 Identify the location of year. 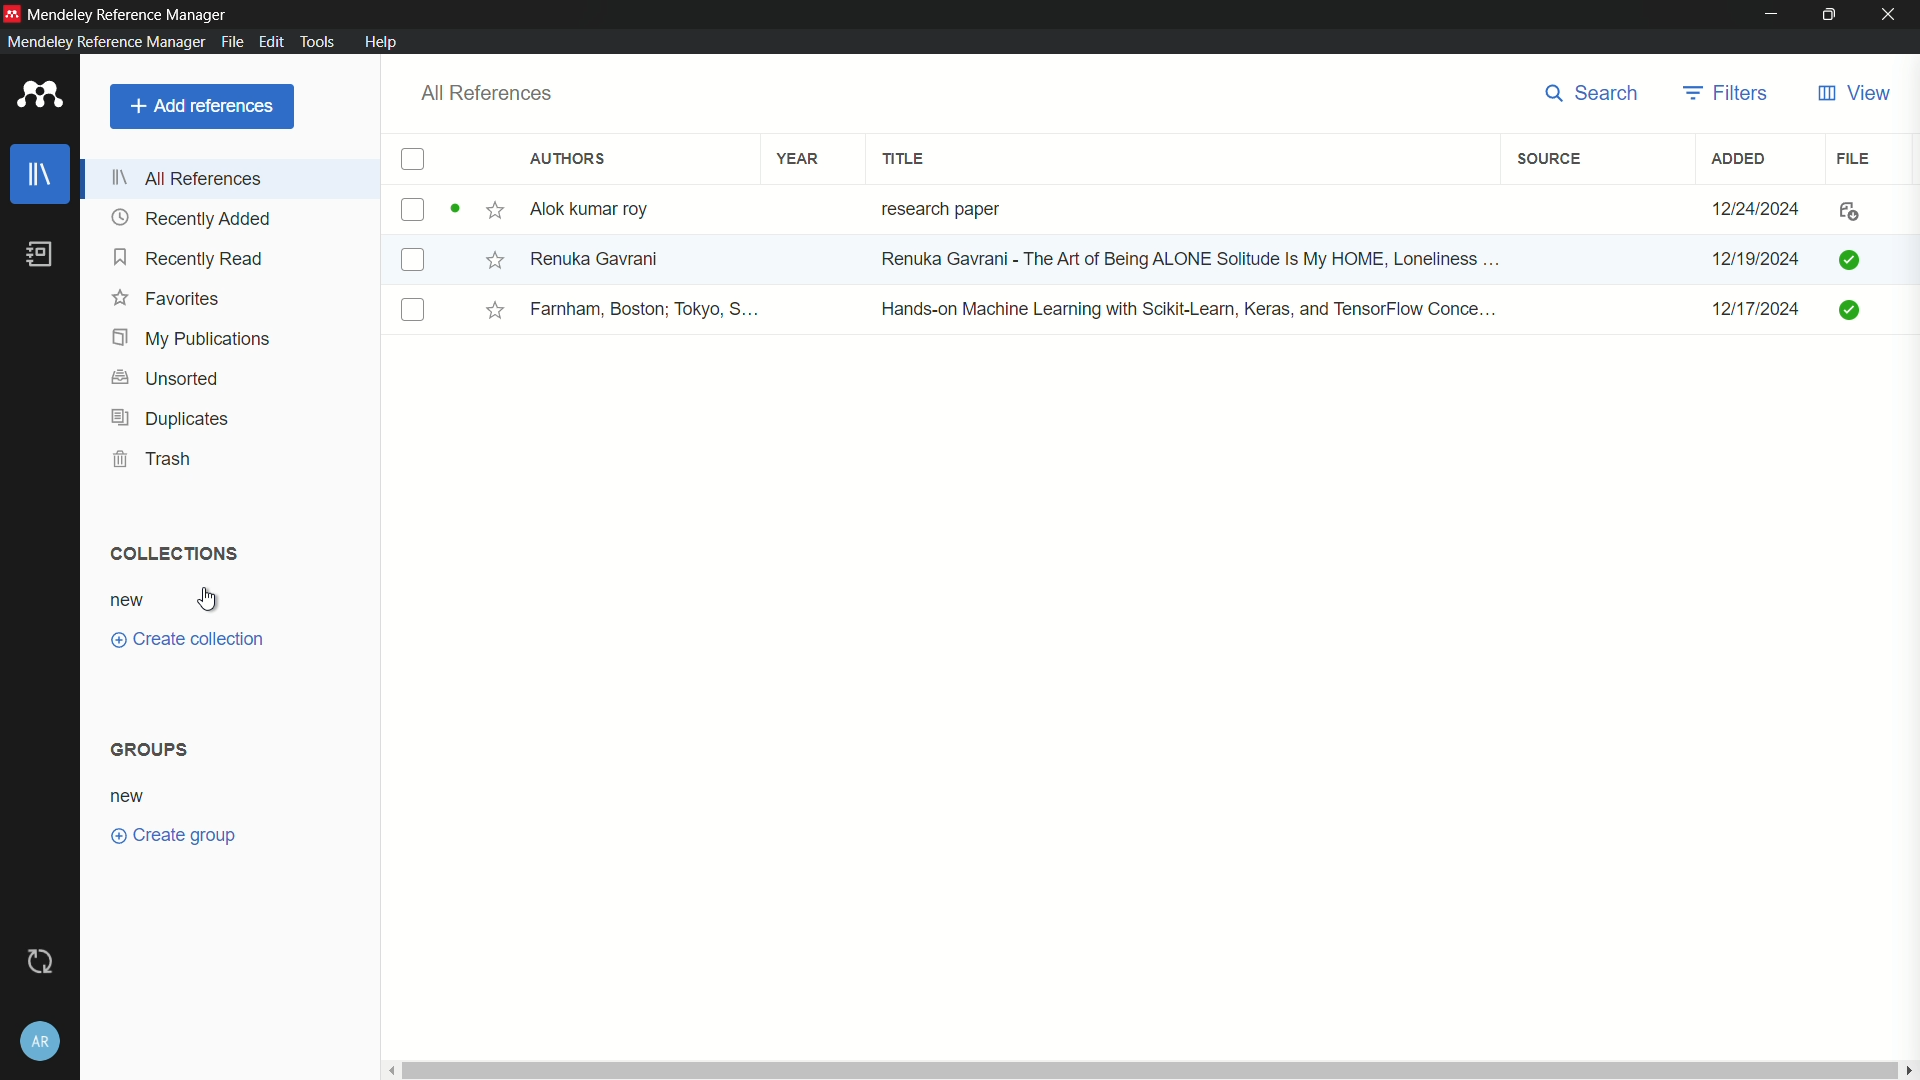
(797, 160).